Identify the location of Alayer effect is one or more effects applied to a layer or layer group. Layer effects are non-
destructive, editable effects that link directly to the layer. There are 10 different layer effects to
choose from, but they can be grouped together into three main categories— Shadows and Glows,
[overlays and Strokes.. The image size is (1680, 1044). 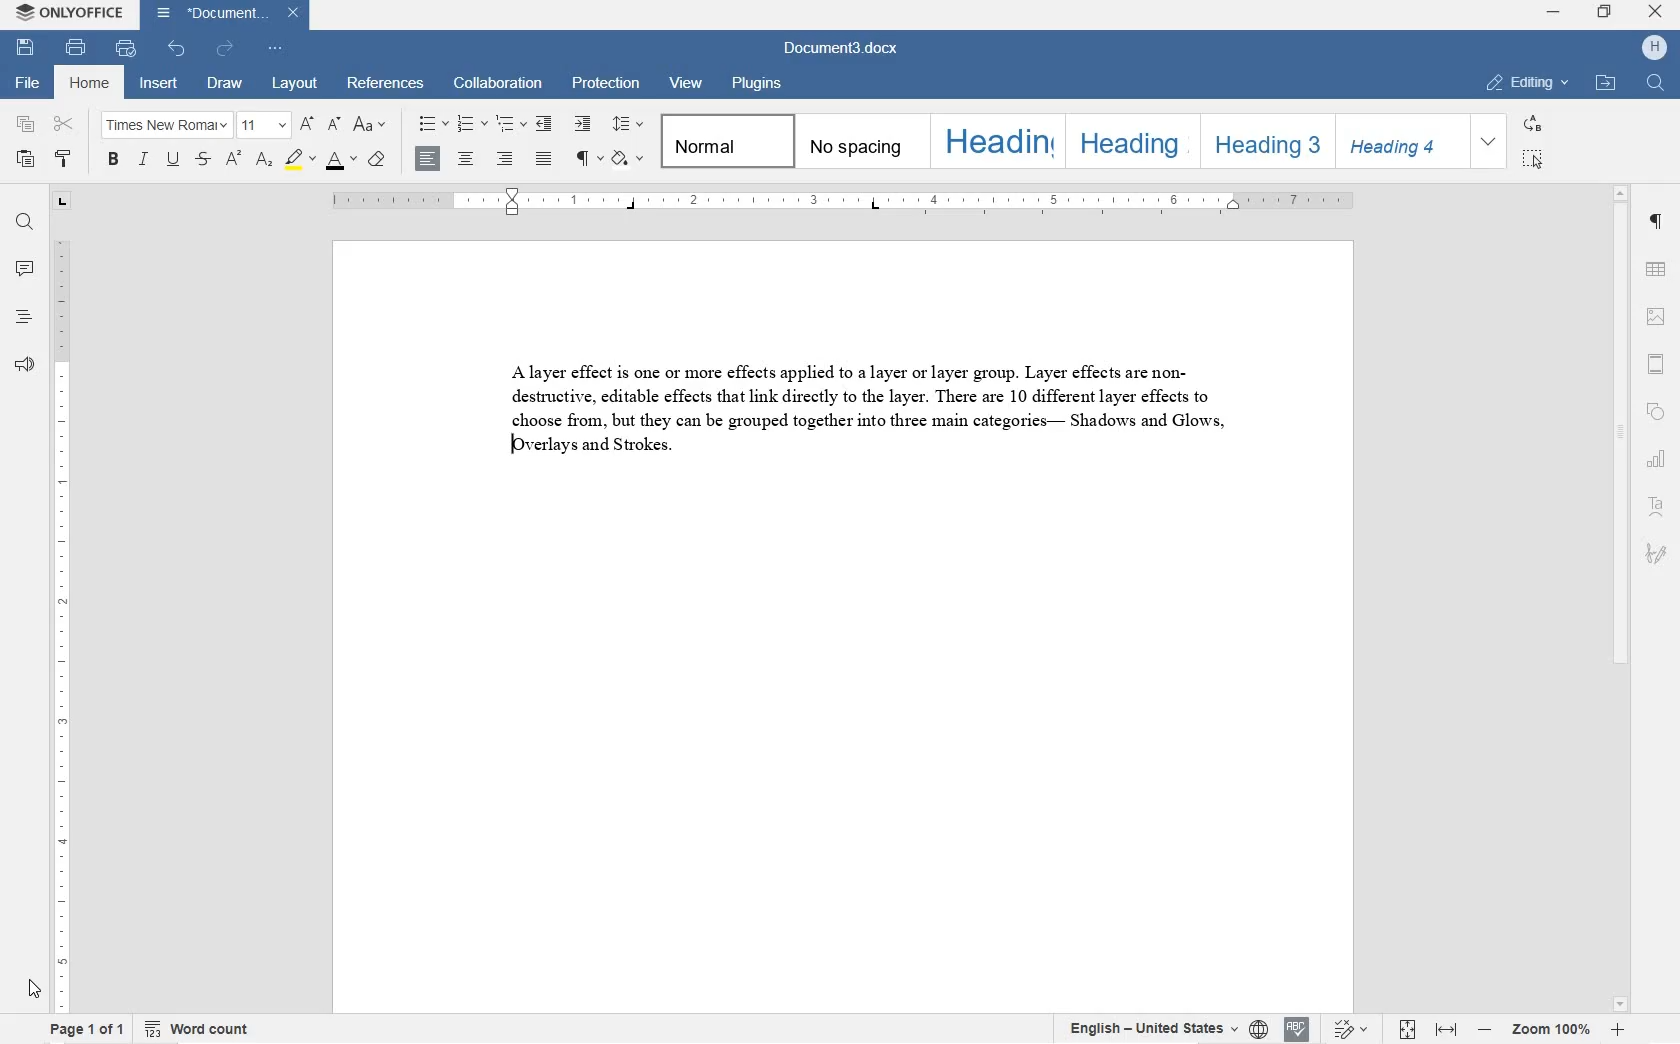
(868, 412).